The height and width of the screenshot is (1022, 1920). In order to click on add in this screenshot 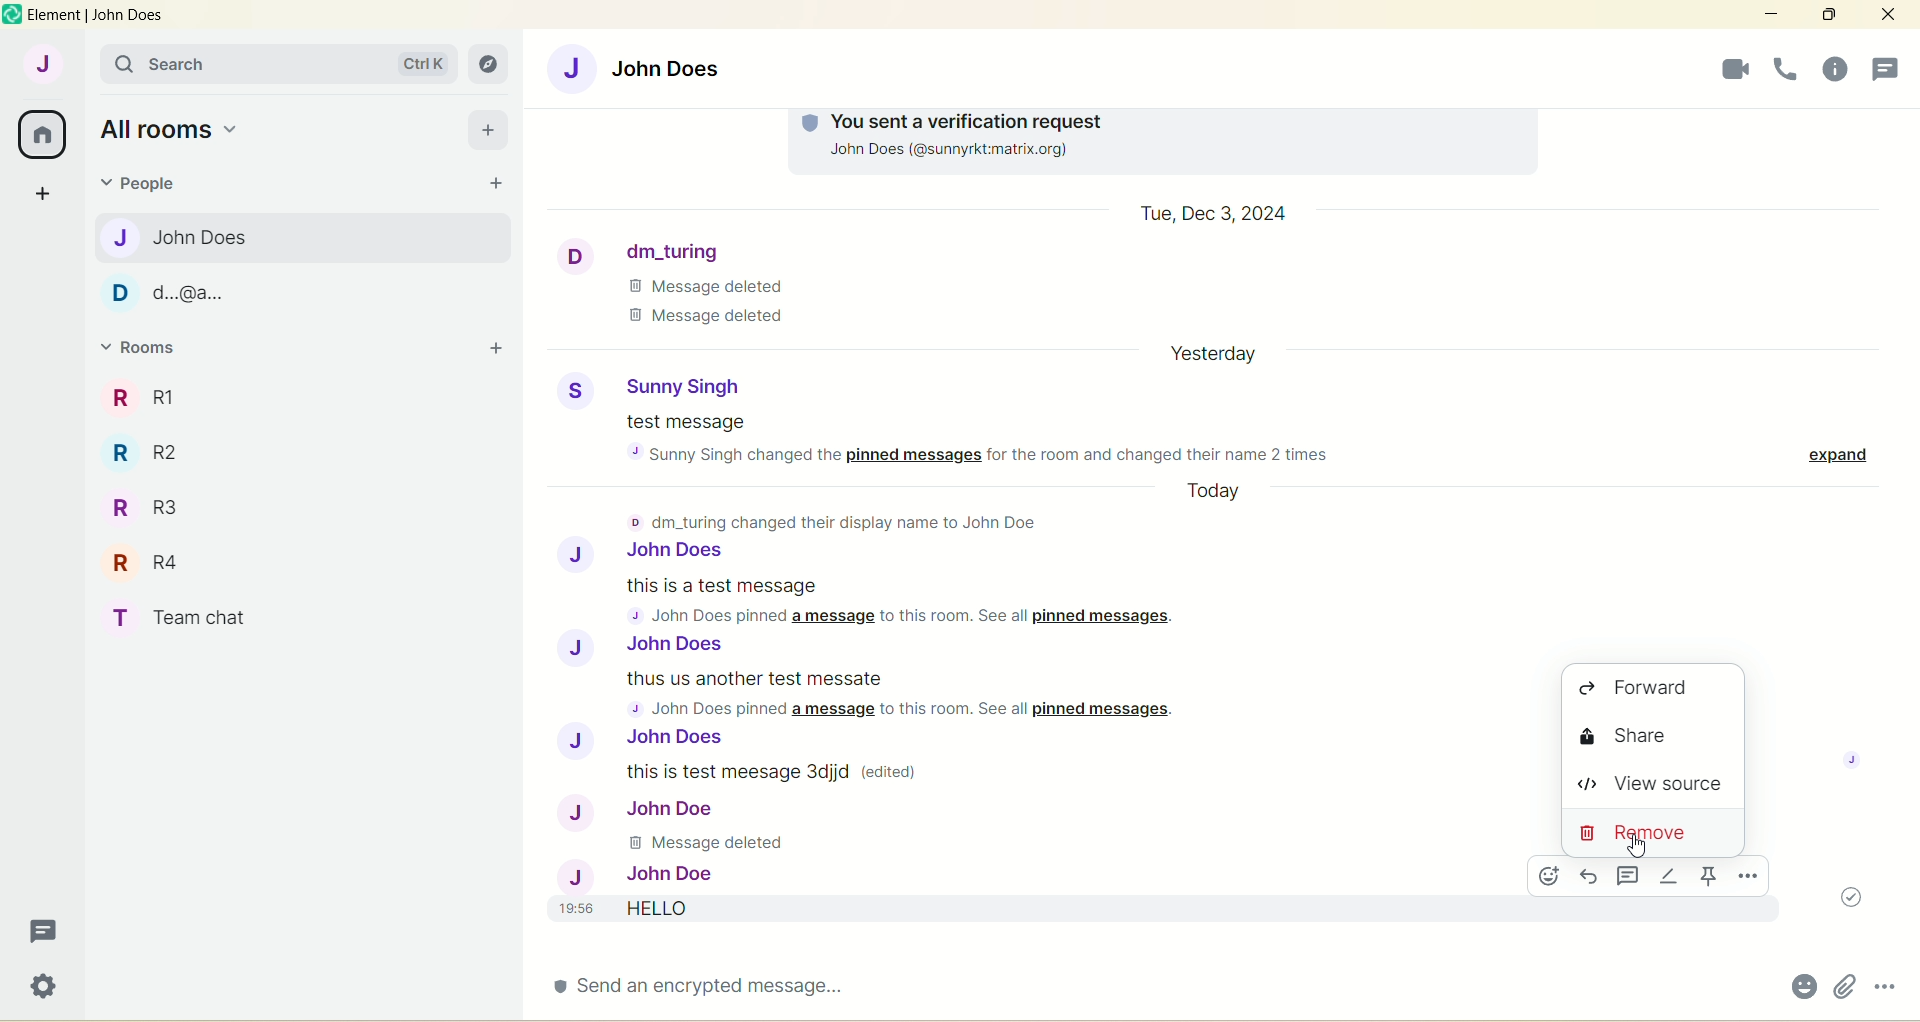, I will do `click(487, 130)`.